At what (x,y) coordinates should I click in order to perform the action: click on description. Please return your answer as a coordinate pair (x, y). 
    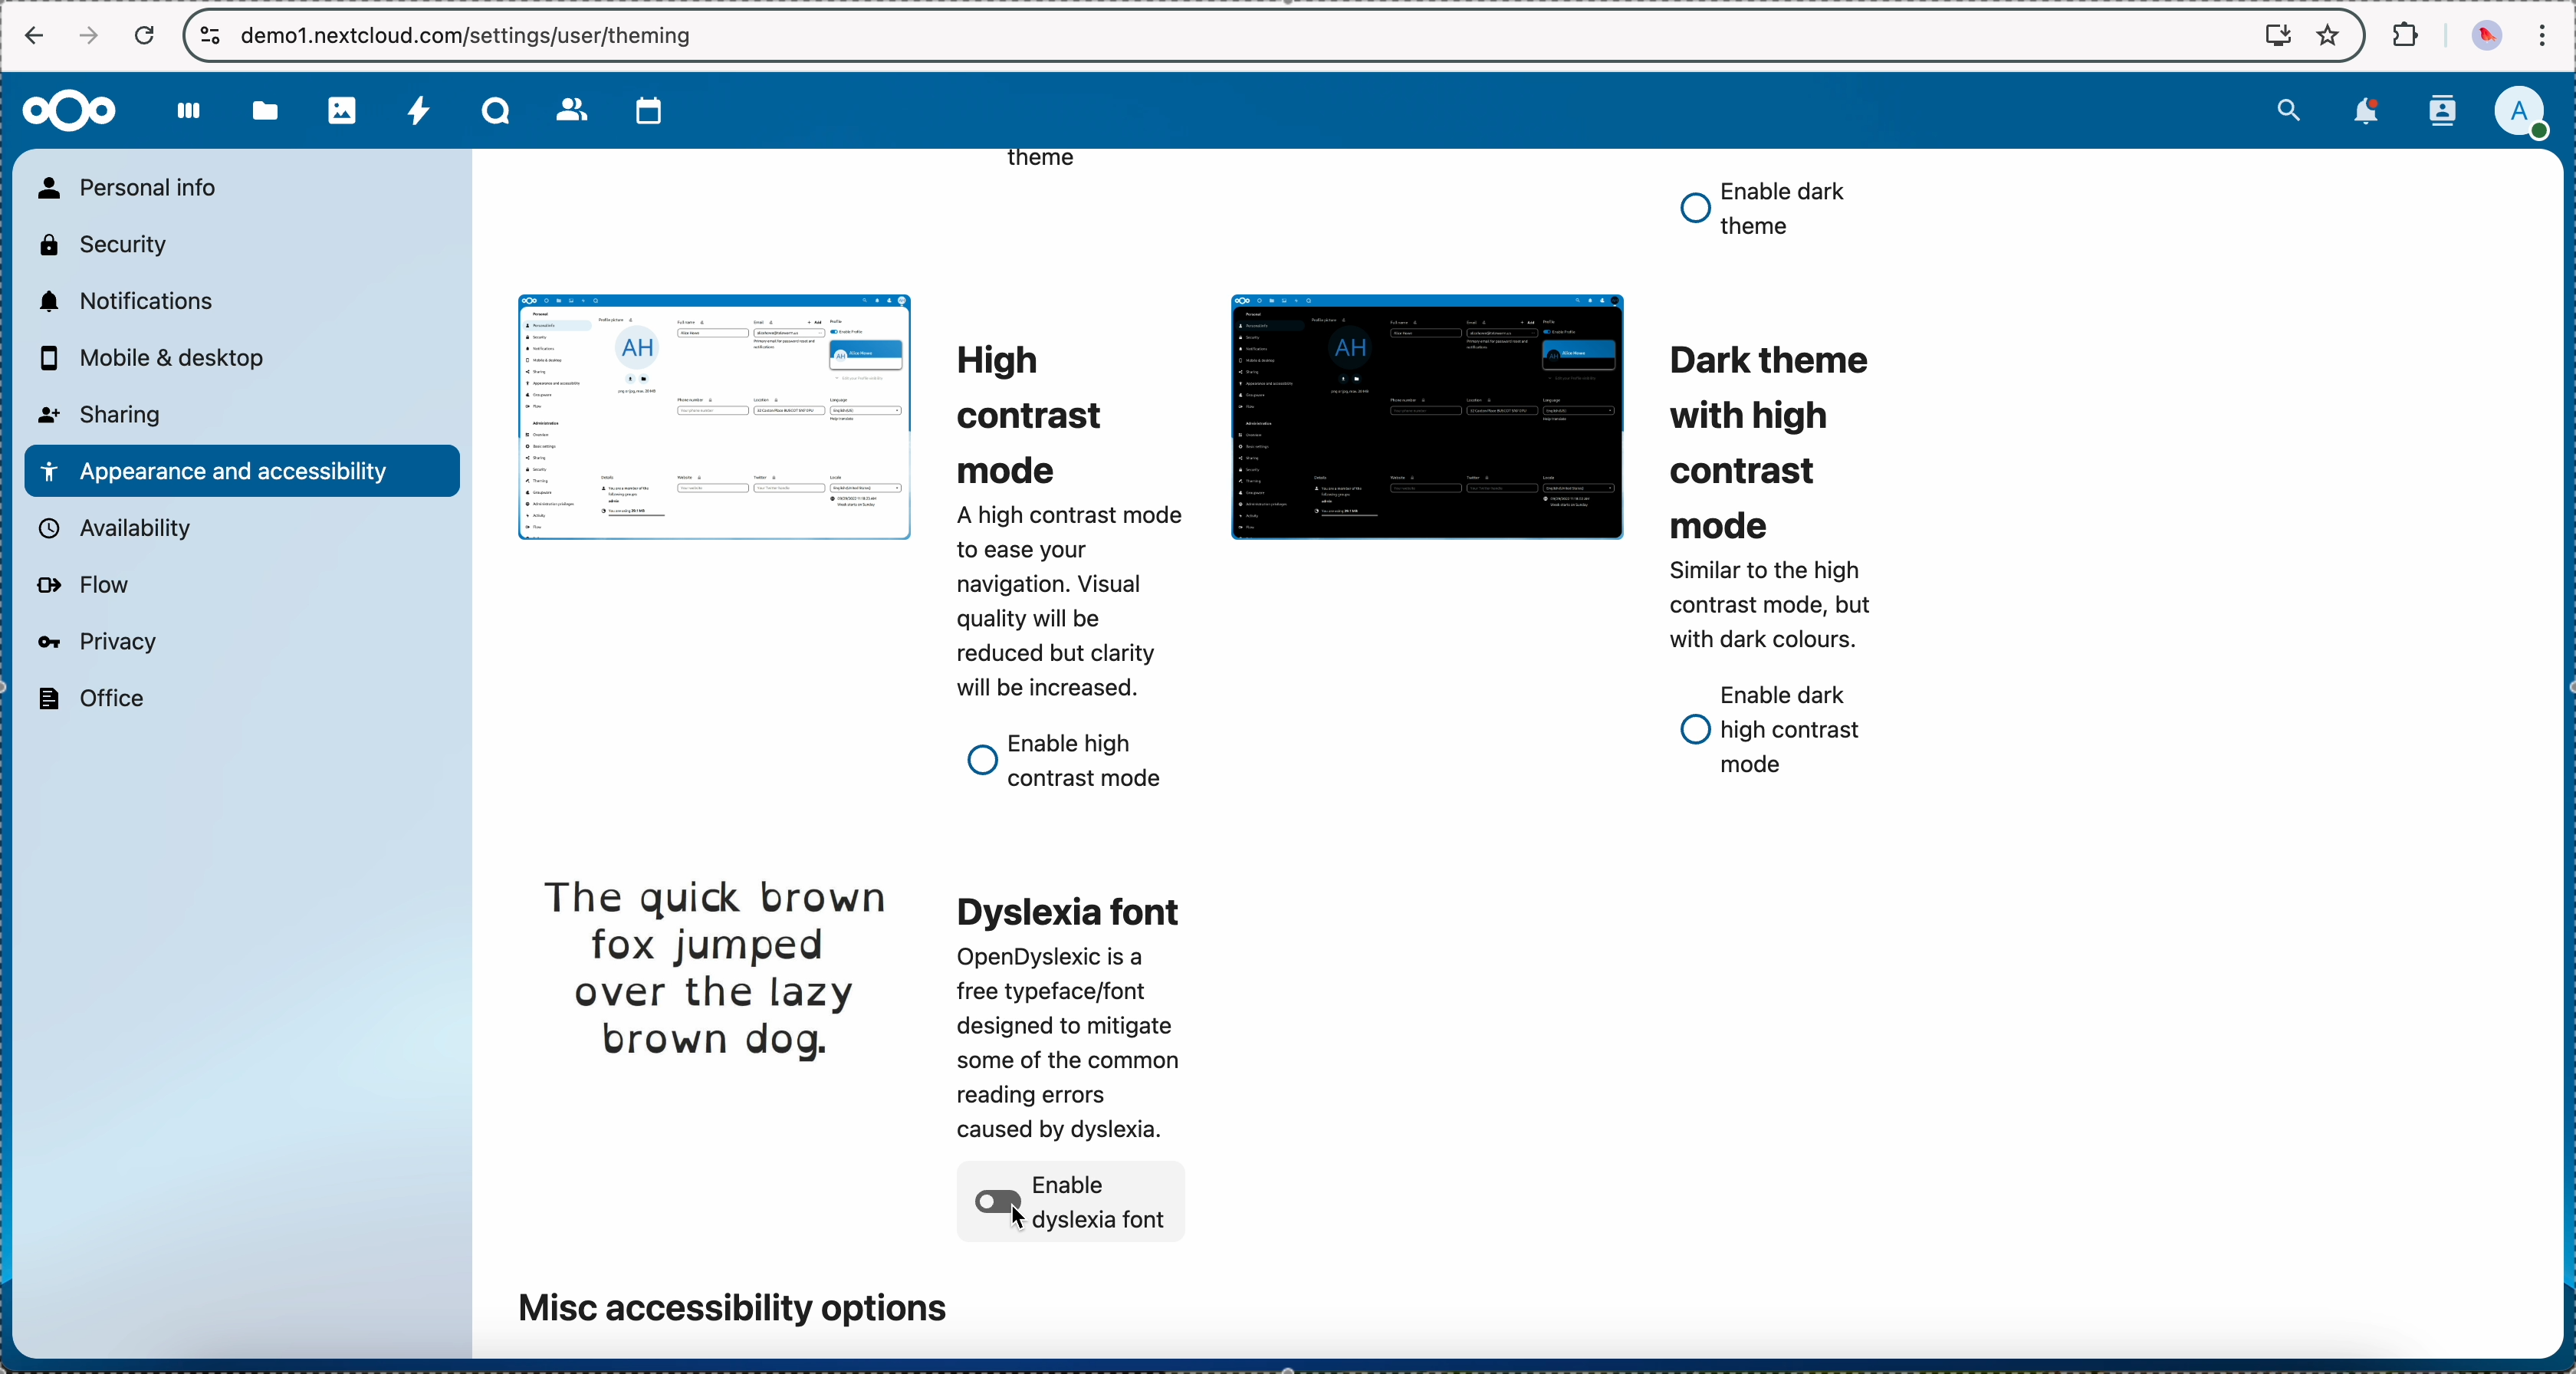
    Looking at the image, I should click on (1776, 601).